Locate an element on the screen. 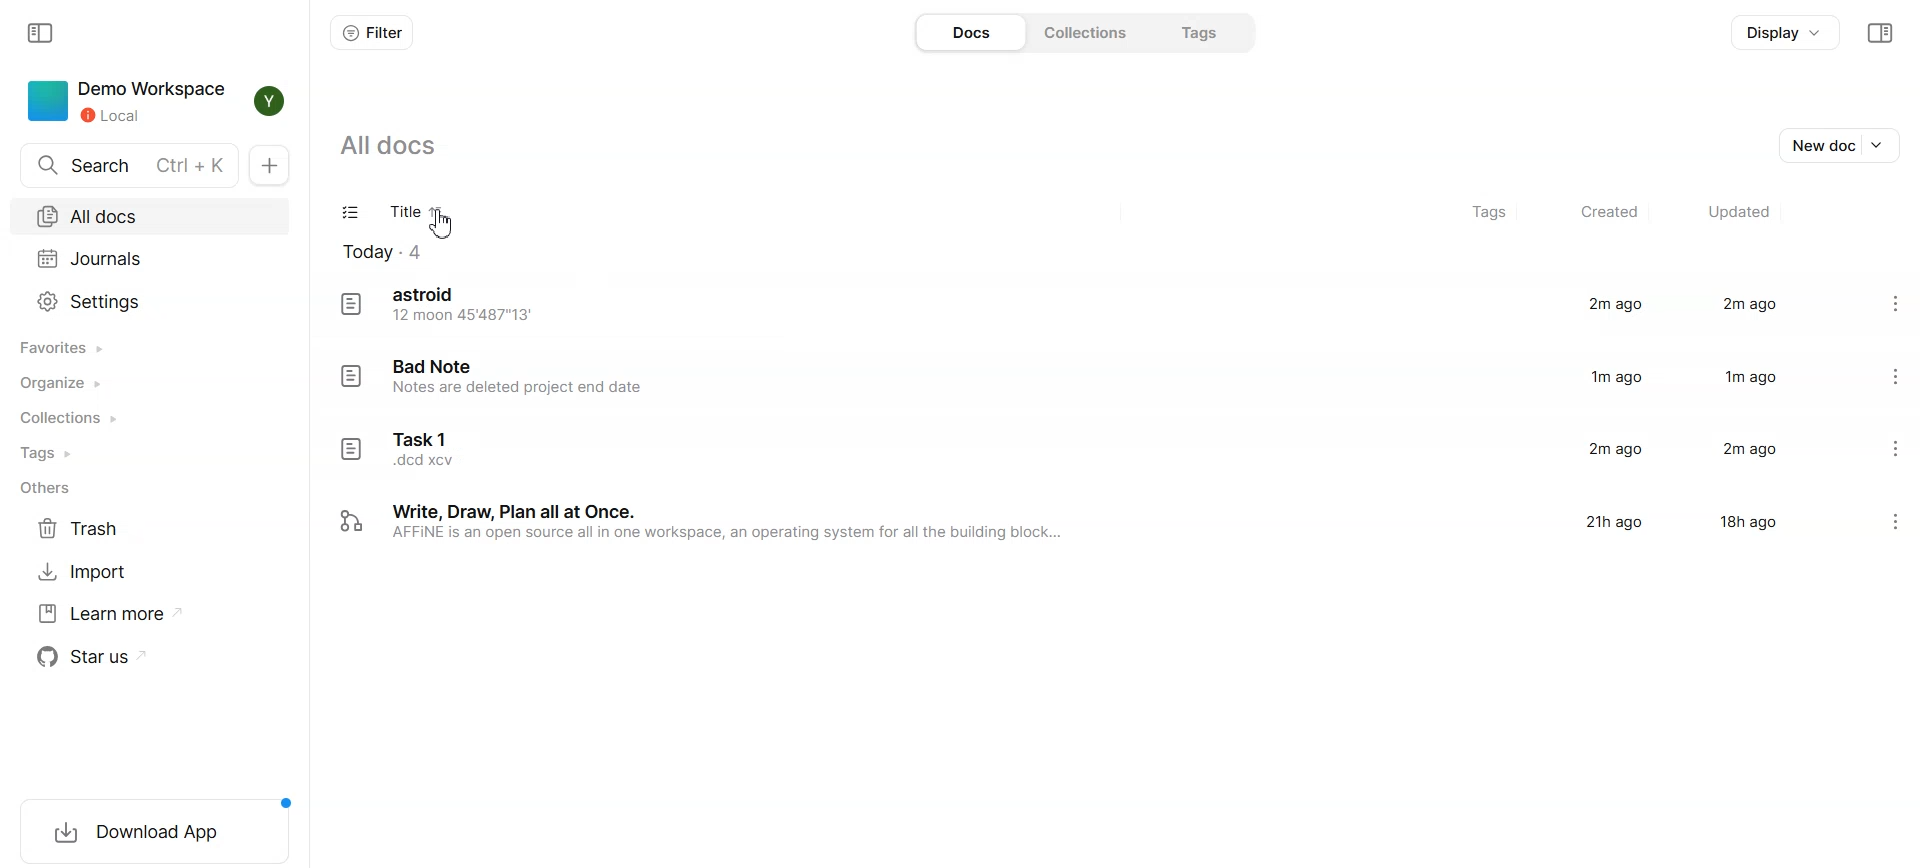 This screenshot has height=868, width=1920. logo is located at coordinates (351, 377).